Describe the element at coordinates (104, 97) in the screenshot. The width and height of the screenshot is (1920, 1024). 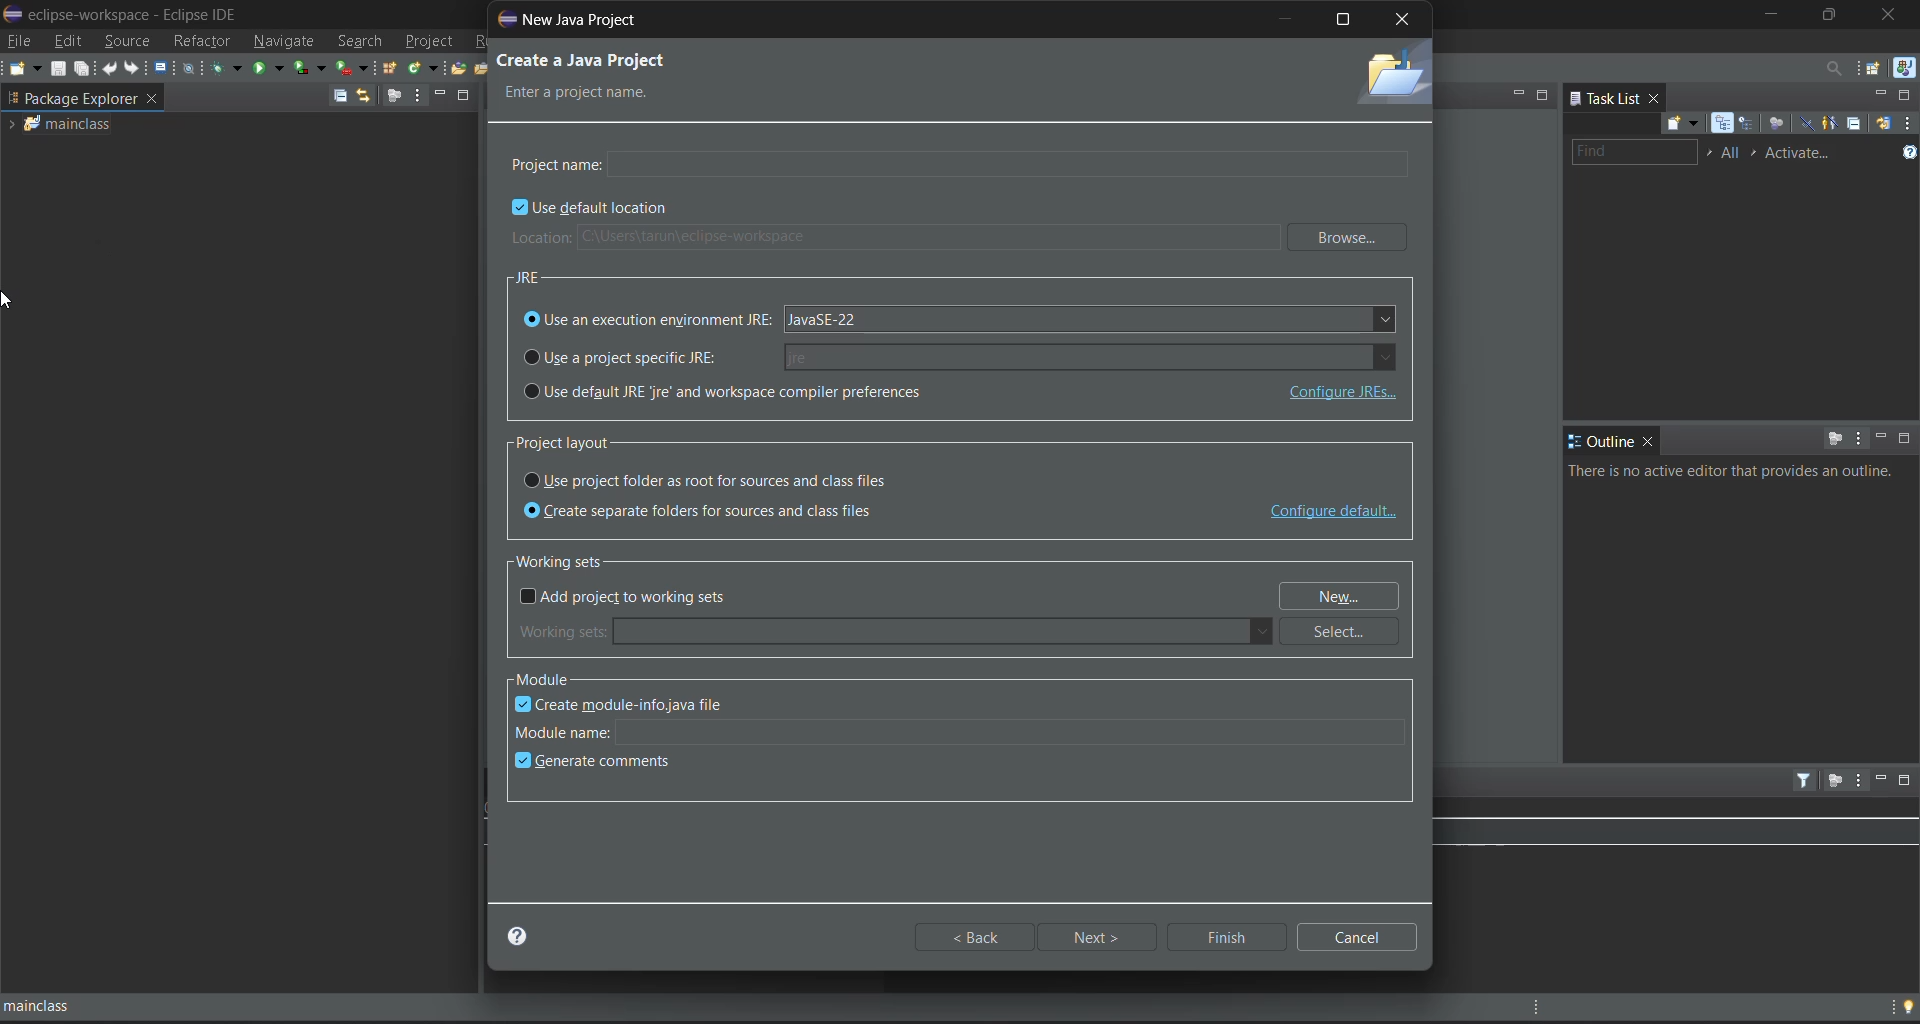
I see `package explorer` at that location.